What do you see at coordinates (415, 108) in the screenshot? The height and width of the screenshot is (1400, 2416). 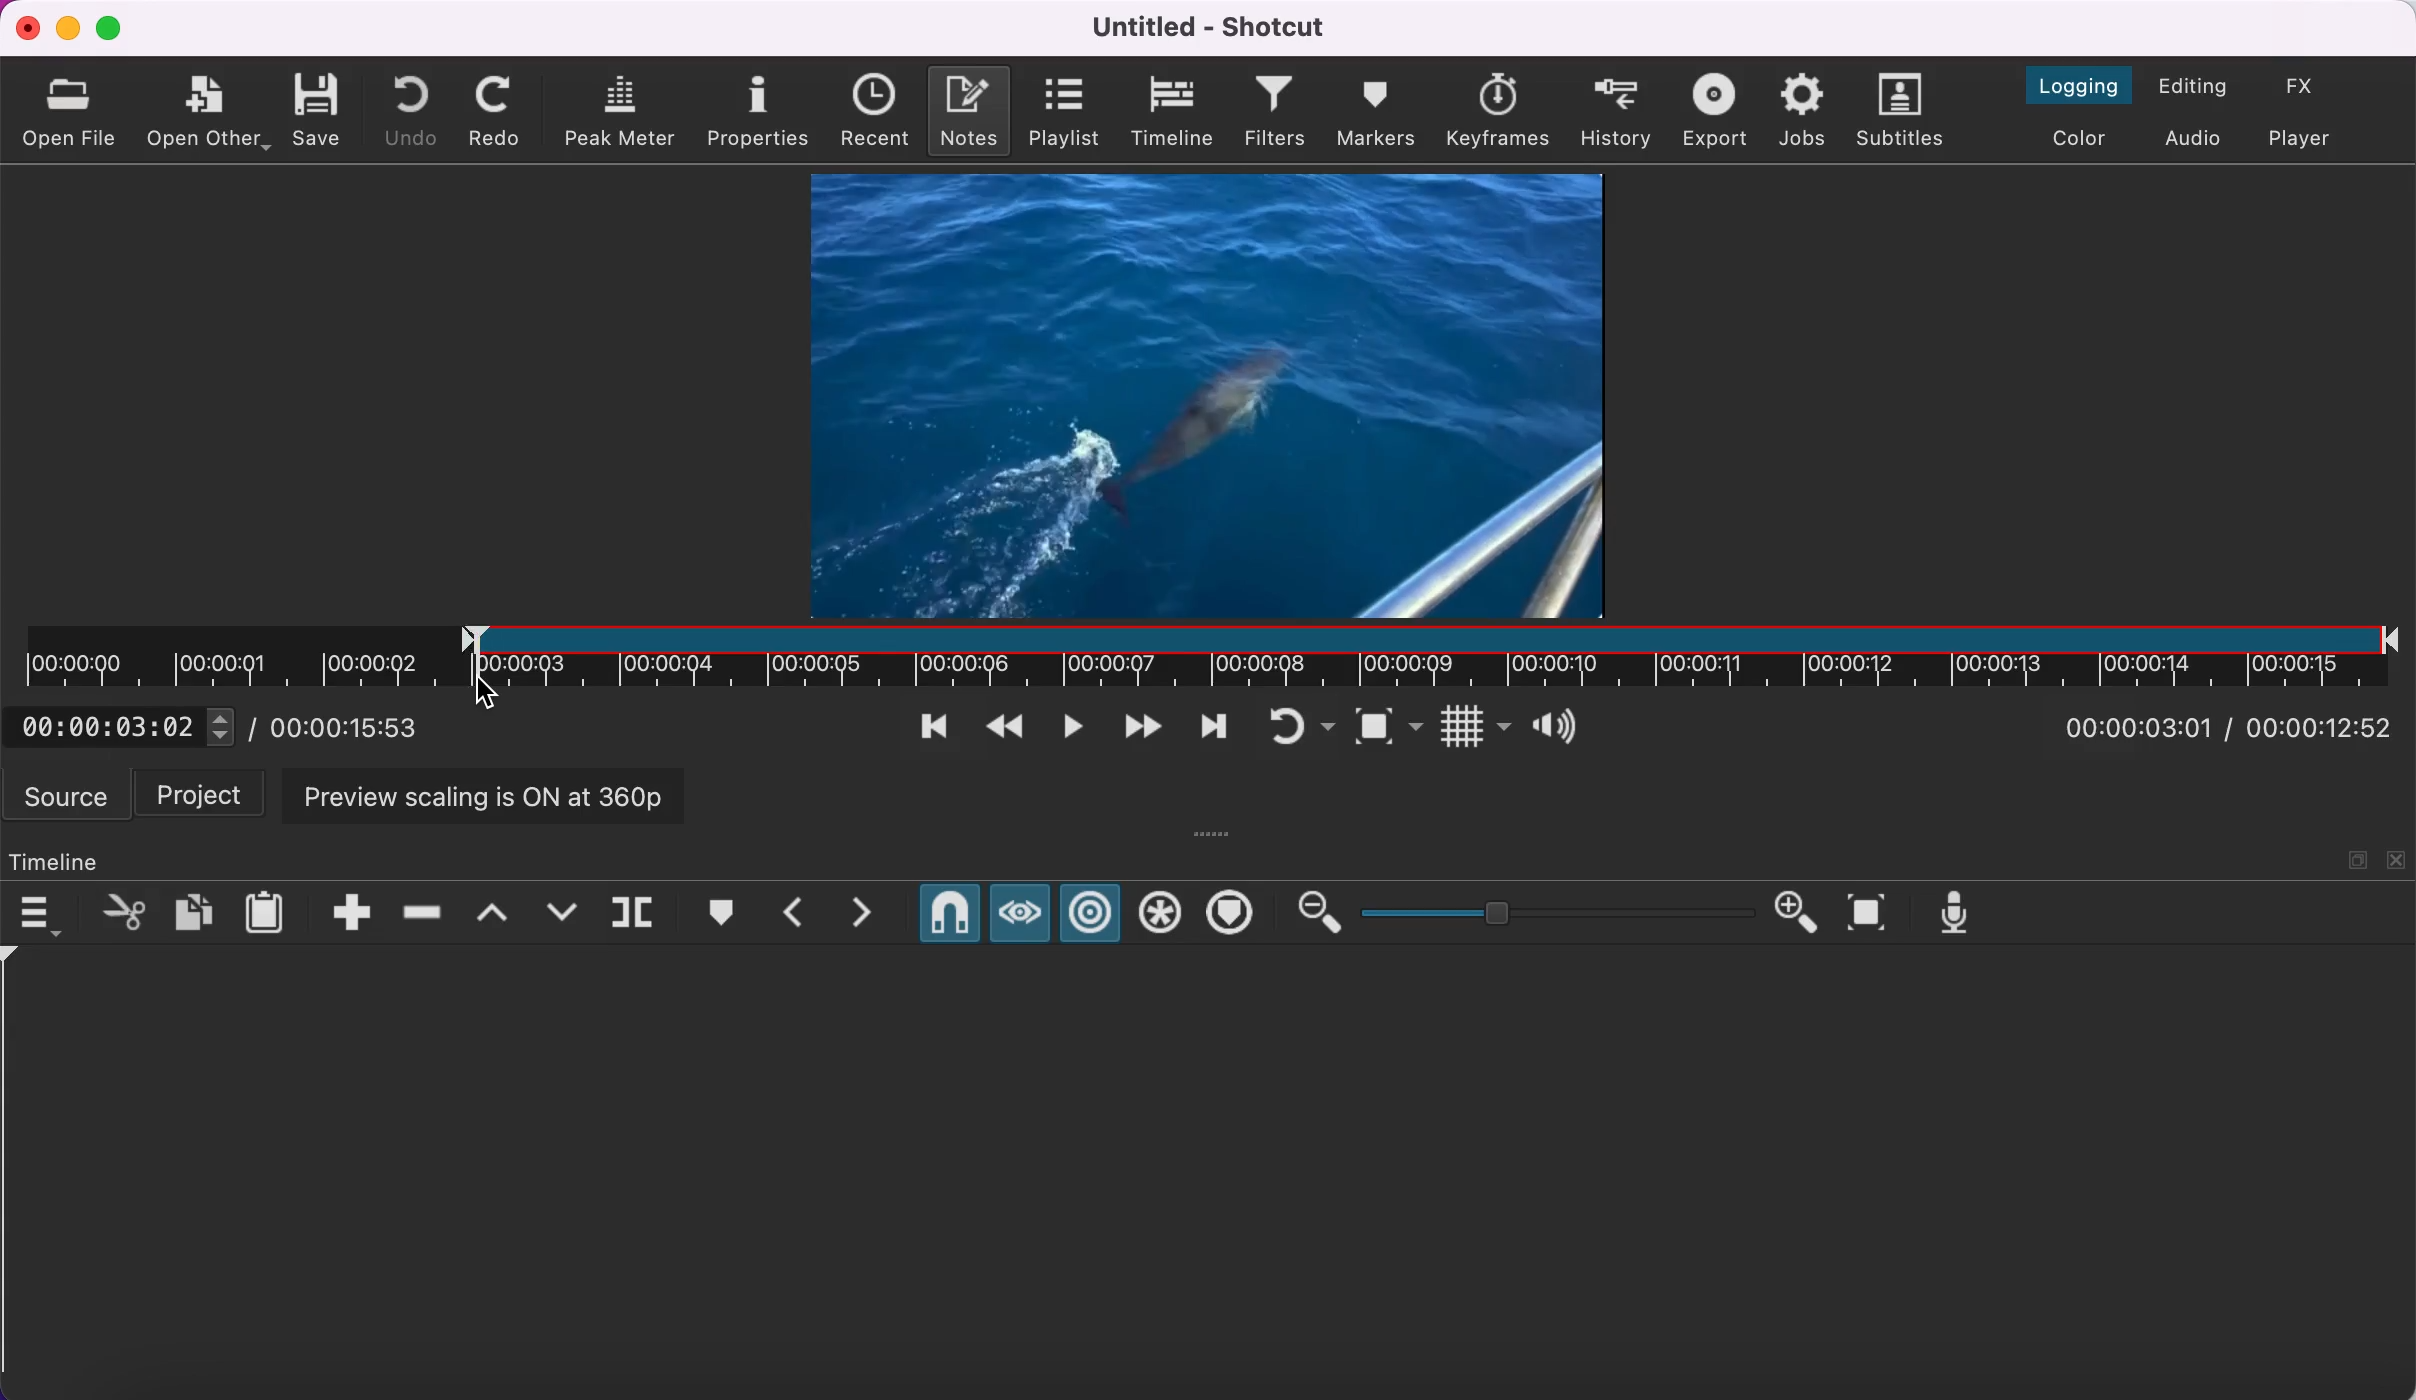 I see `undo` at bounding box center [415, 108].